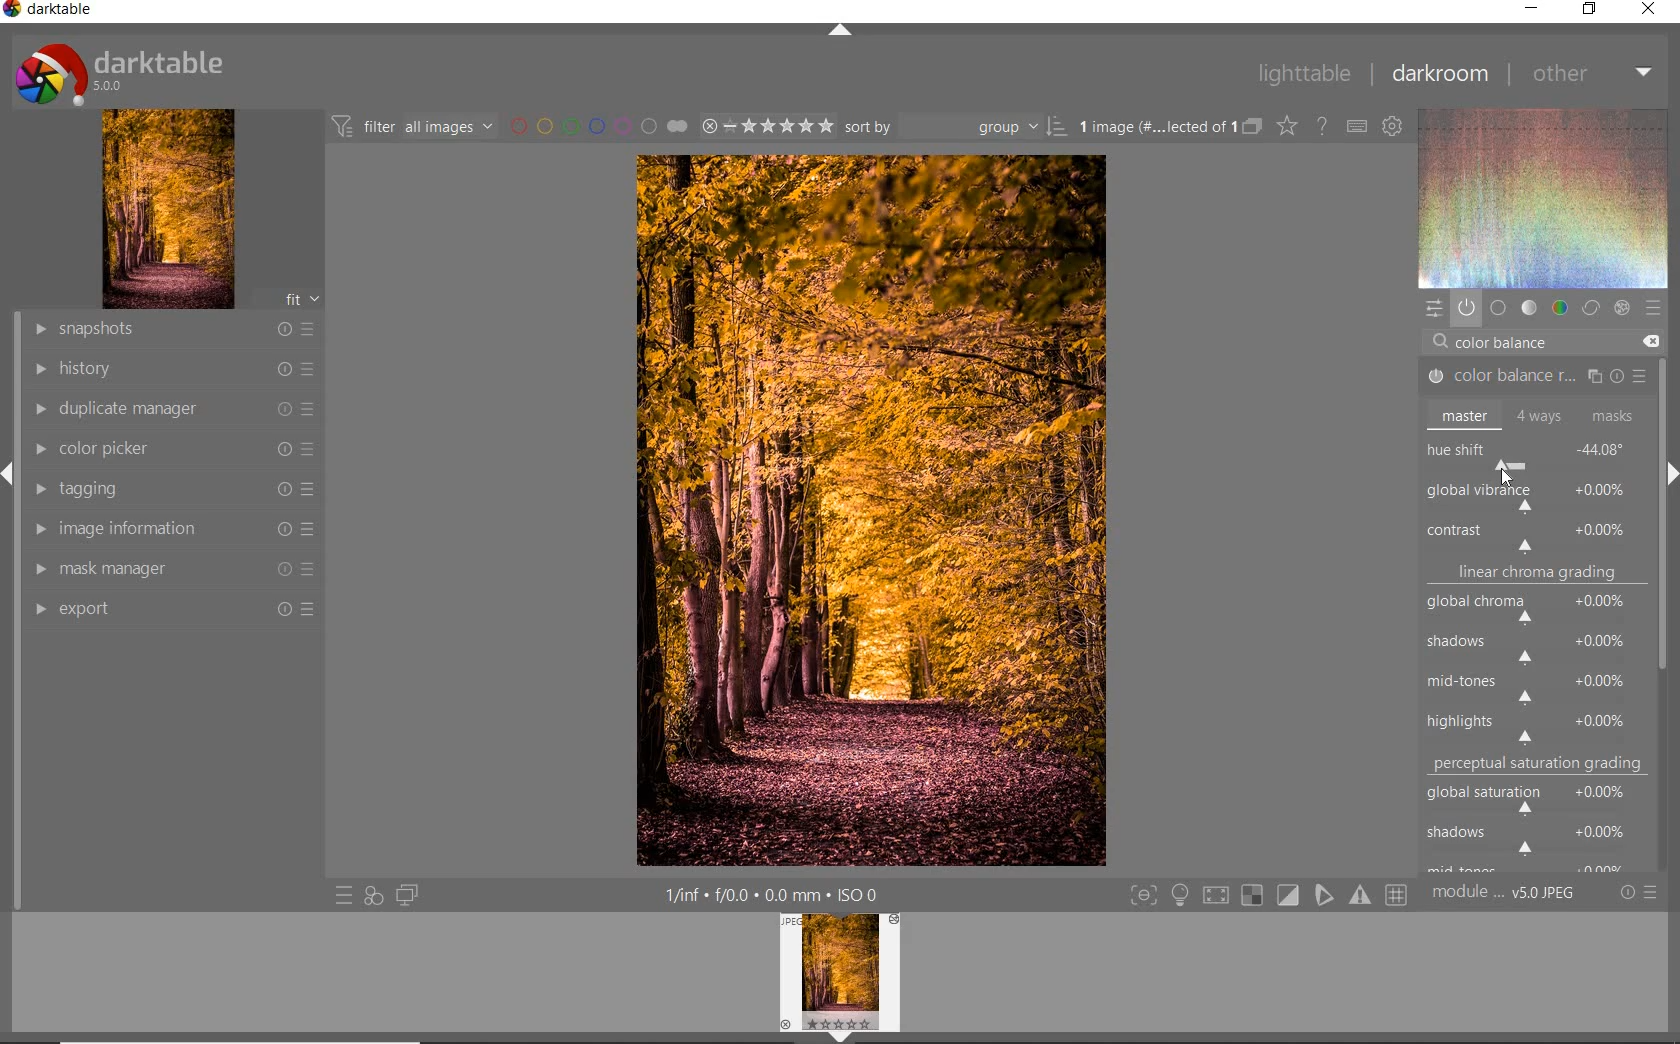 Image resolution: width=1680 pixels, height=1044 pixels. What do you see at coordinates (1533, 7) in the screenshot?
I see `minimize` at bounding box center [1533, 7].